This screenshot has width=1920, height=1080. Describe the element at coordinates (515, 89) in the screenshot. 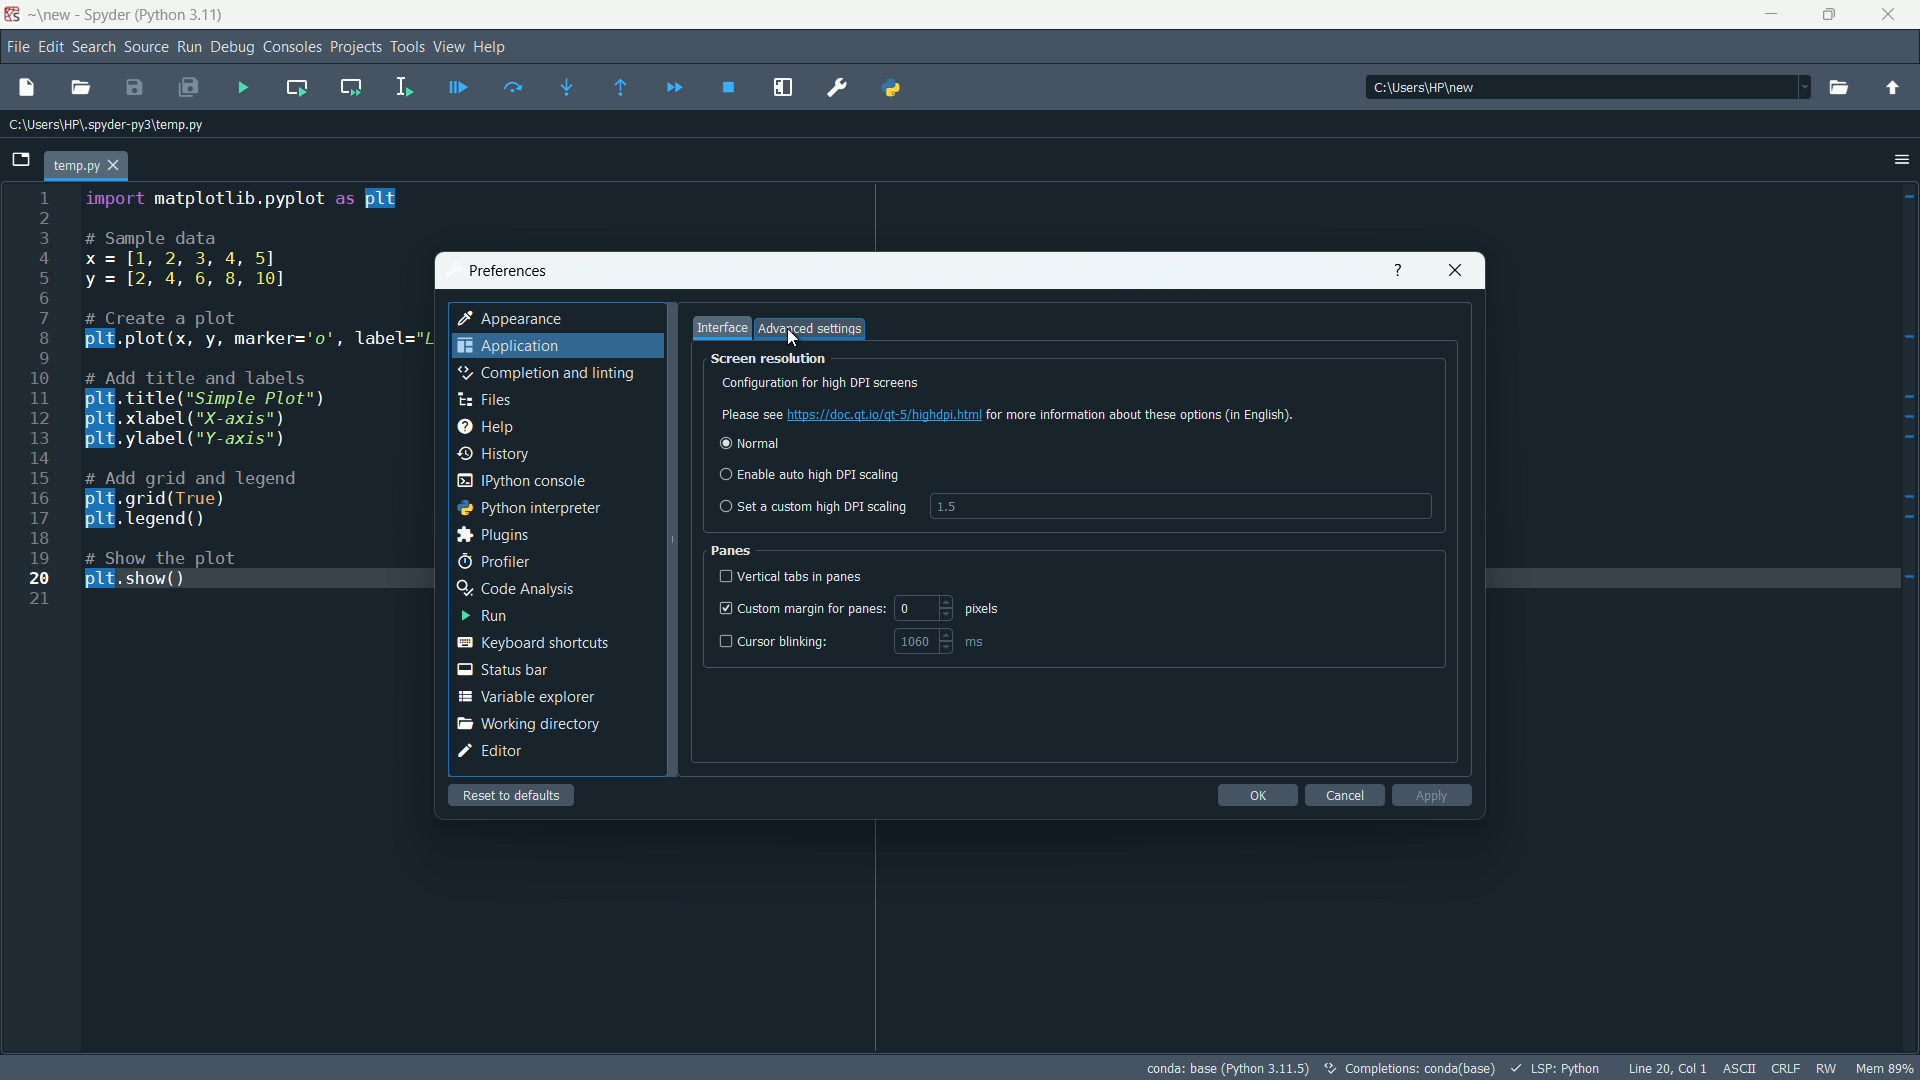

I see `execute current line` at that location.